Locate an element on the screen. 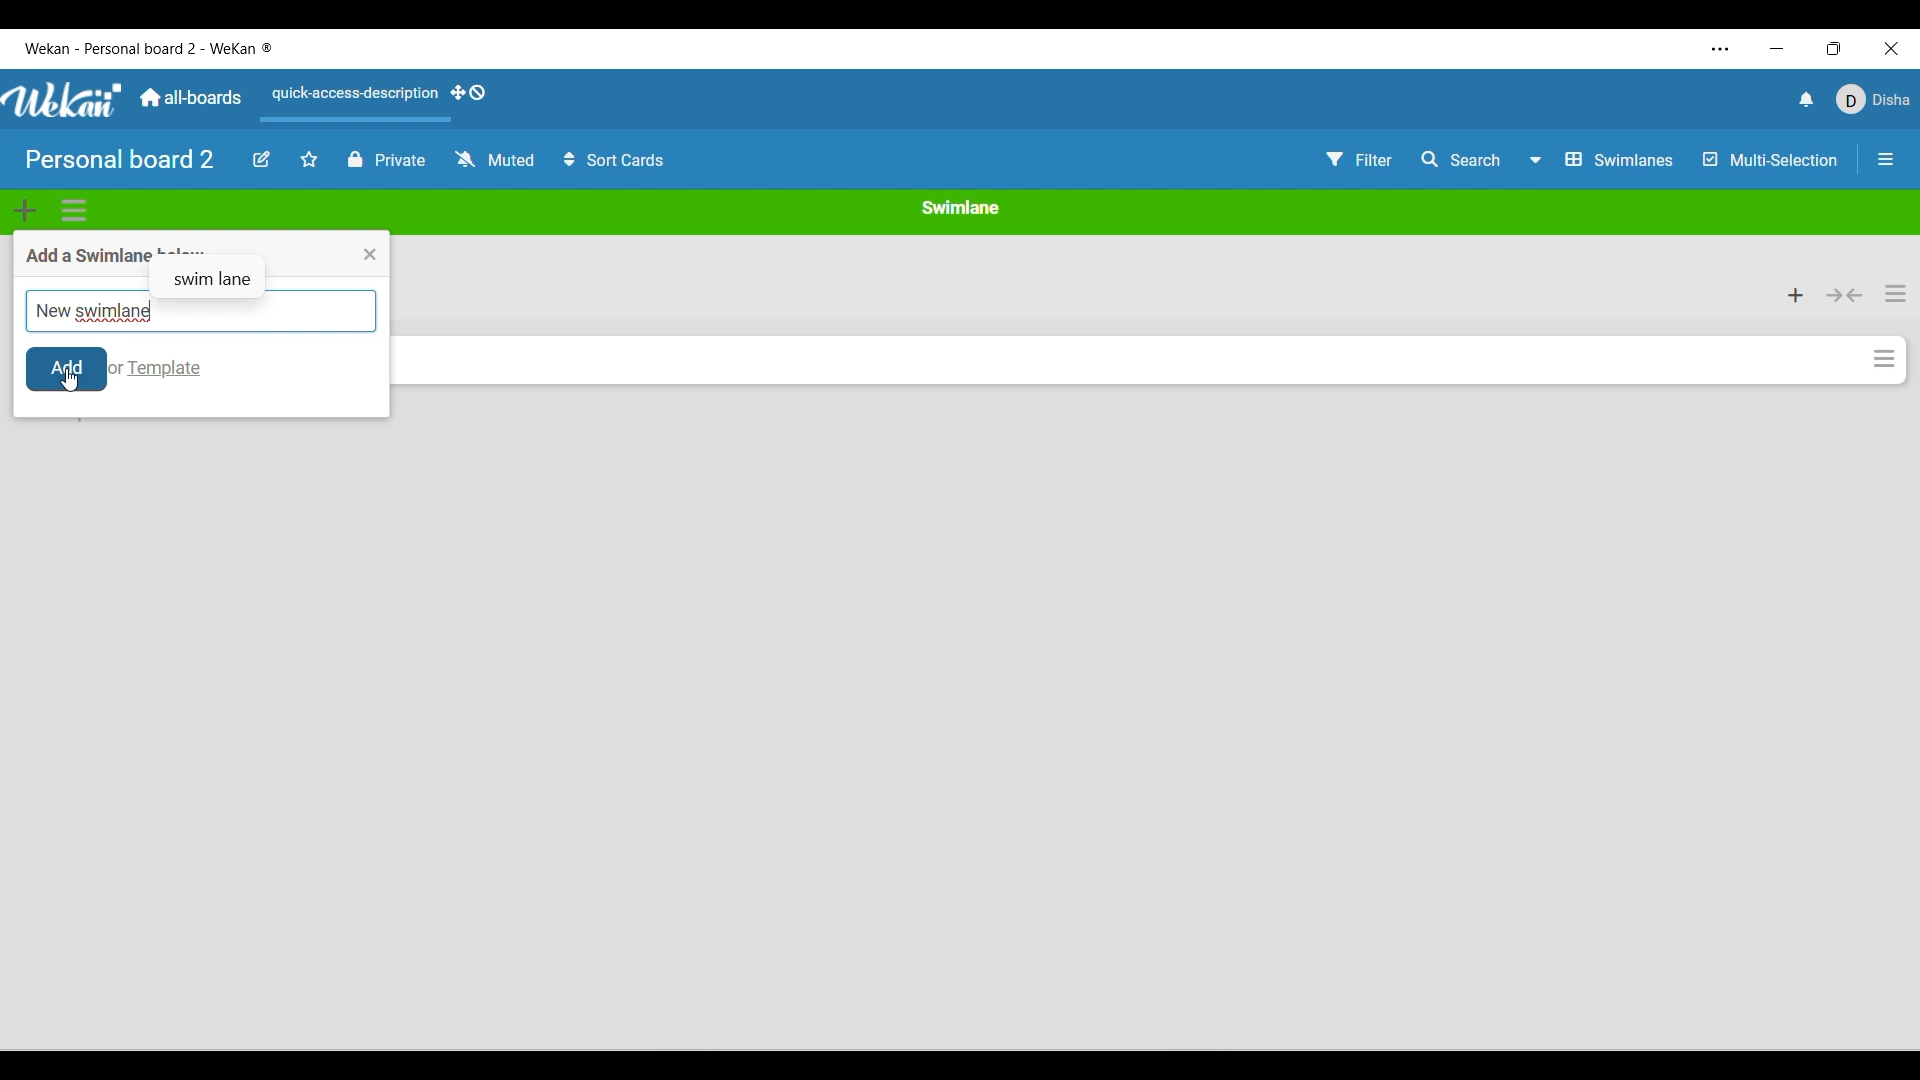  Show interface in a smaller tab is located at coordinates (1834, 49).